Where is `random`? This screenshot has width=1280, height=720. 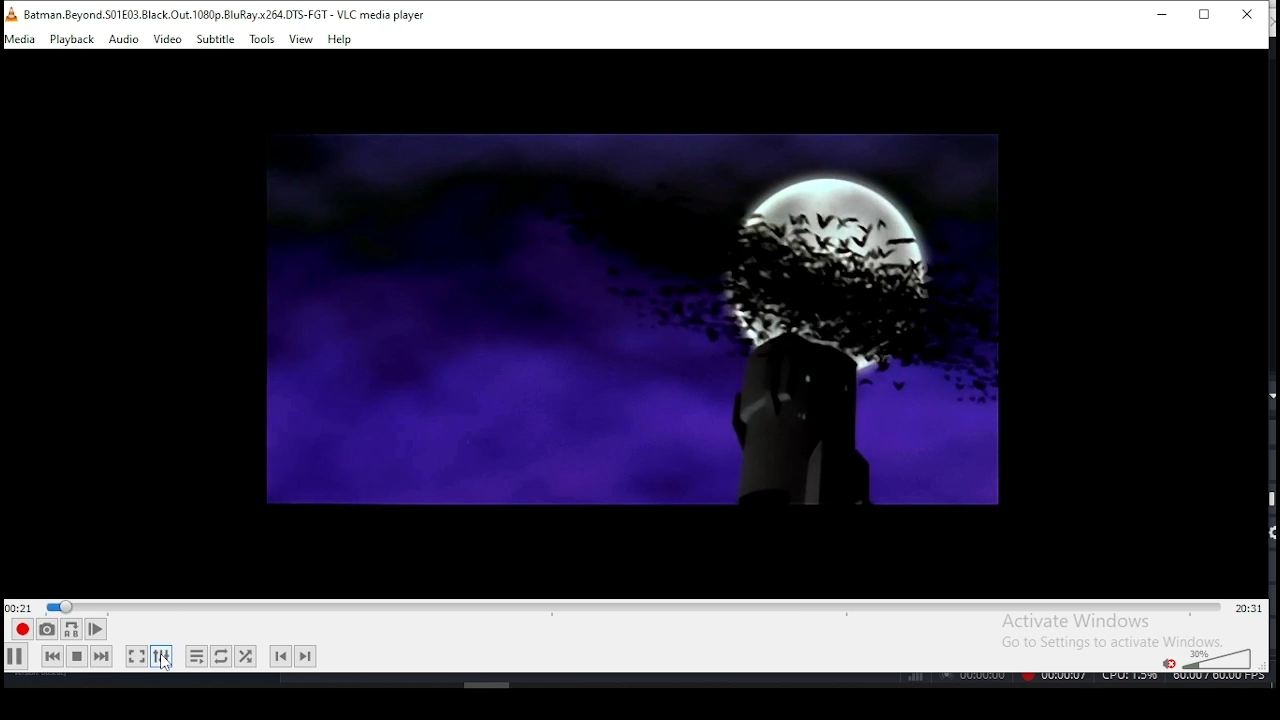
random is located at coordinates (246, 655).